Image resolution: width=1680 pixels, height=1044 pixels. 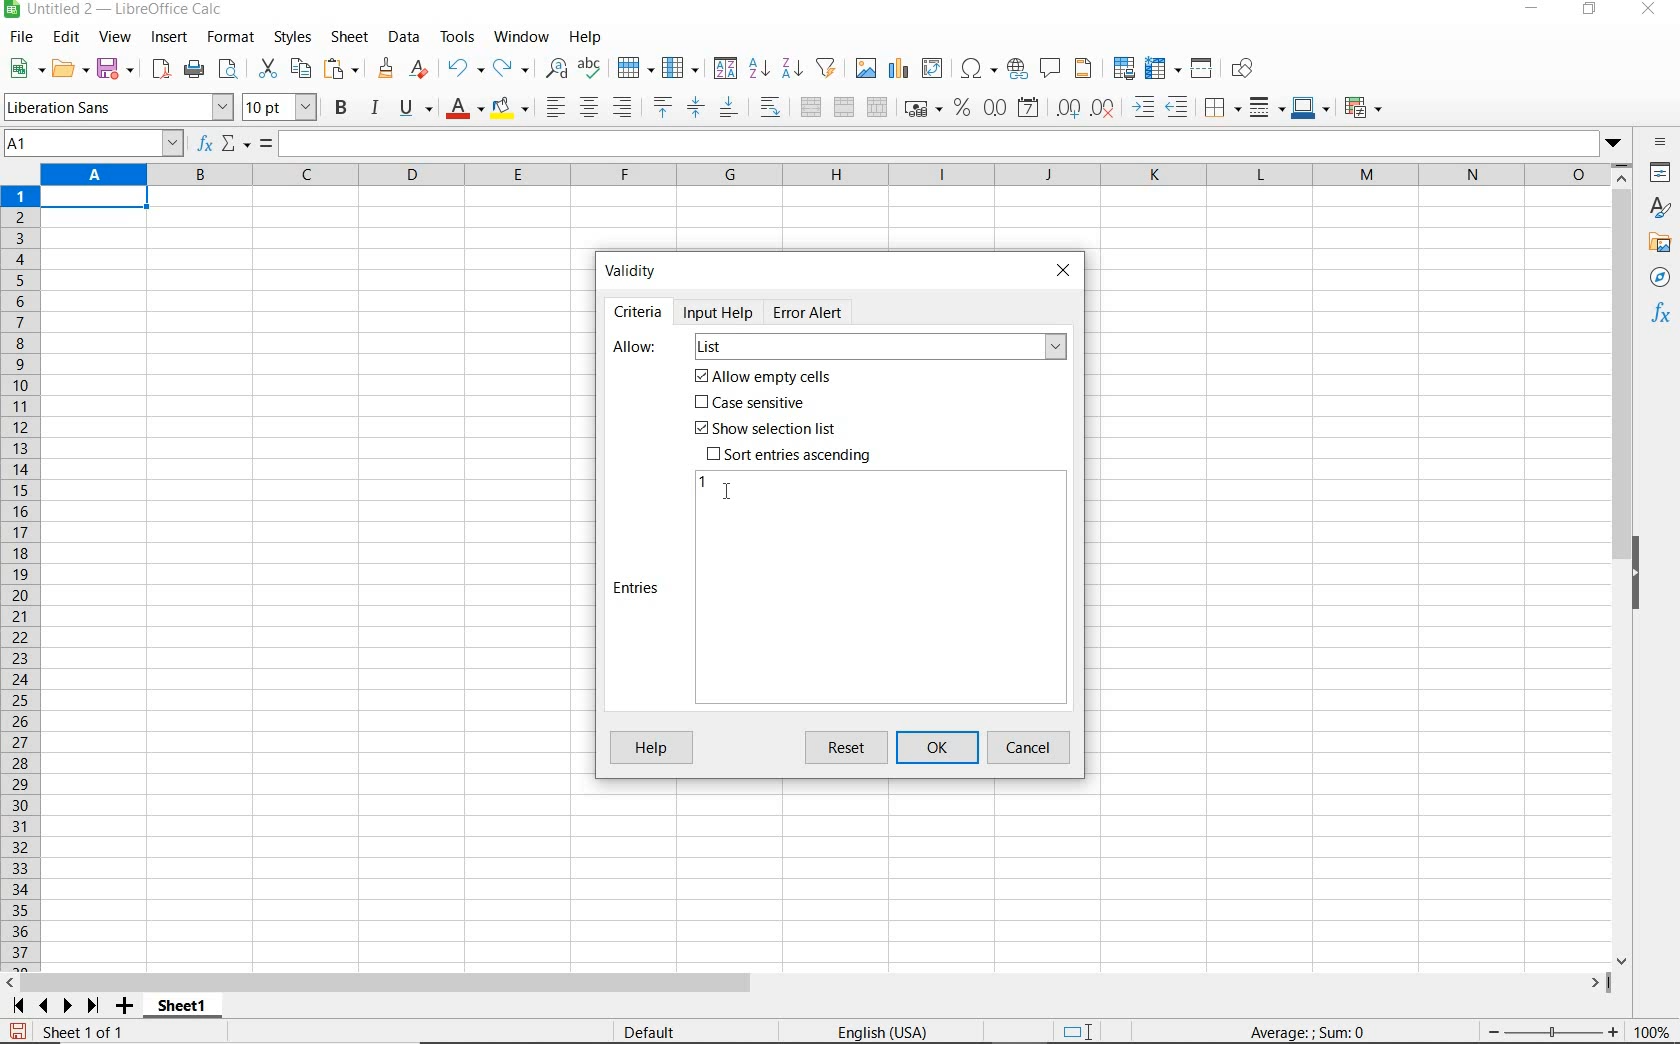 What do you see at coordinates (1653, 1031) in the screenshot?
I see `zoom factor` at bounding box center [1653, 1031].